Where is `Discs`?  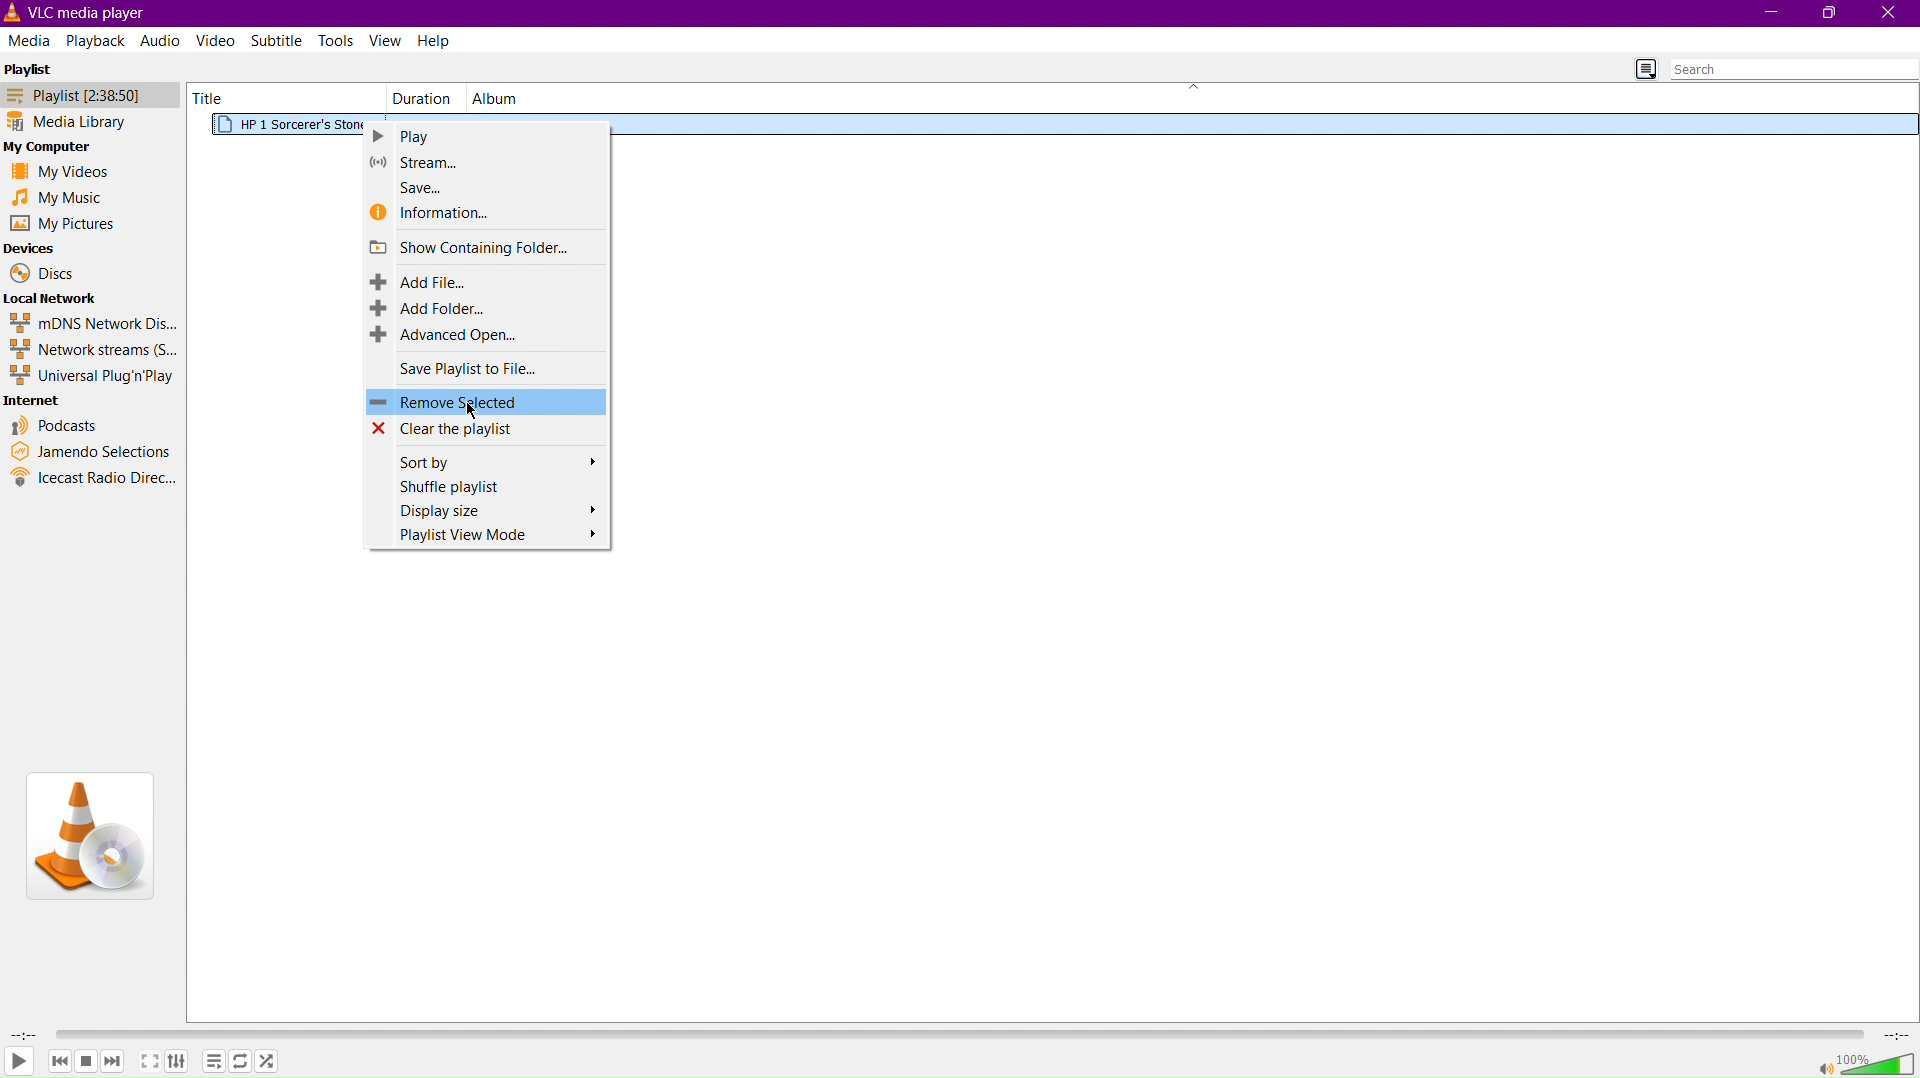 Discs is located at coordinates (38, 273).